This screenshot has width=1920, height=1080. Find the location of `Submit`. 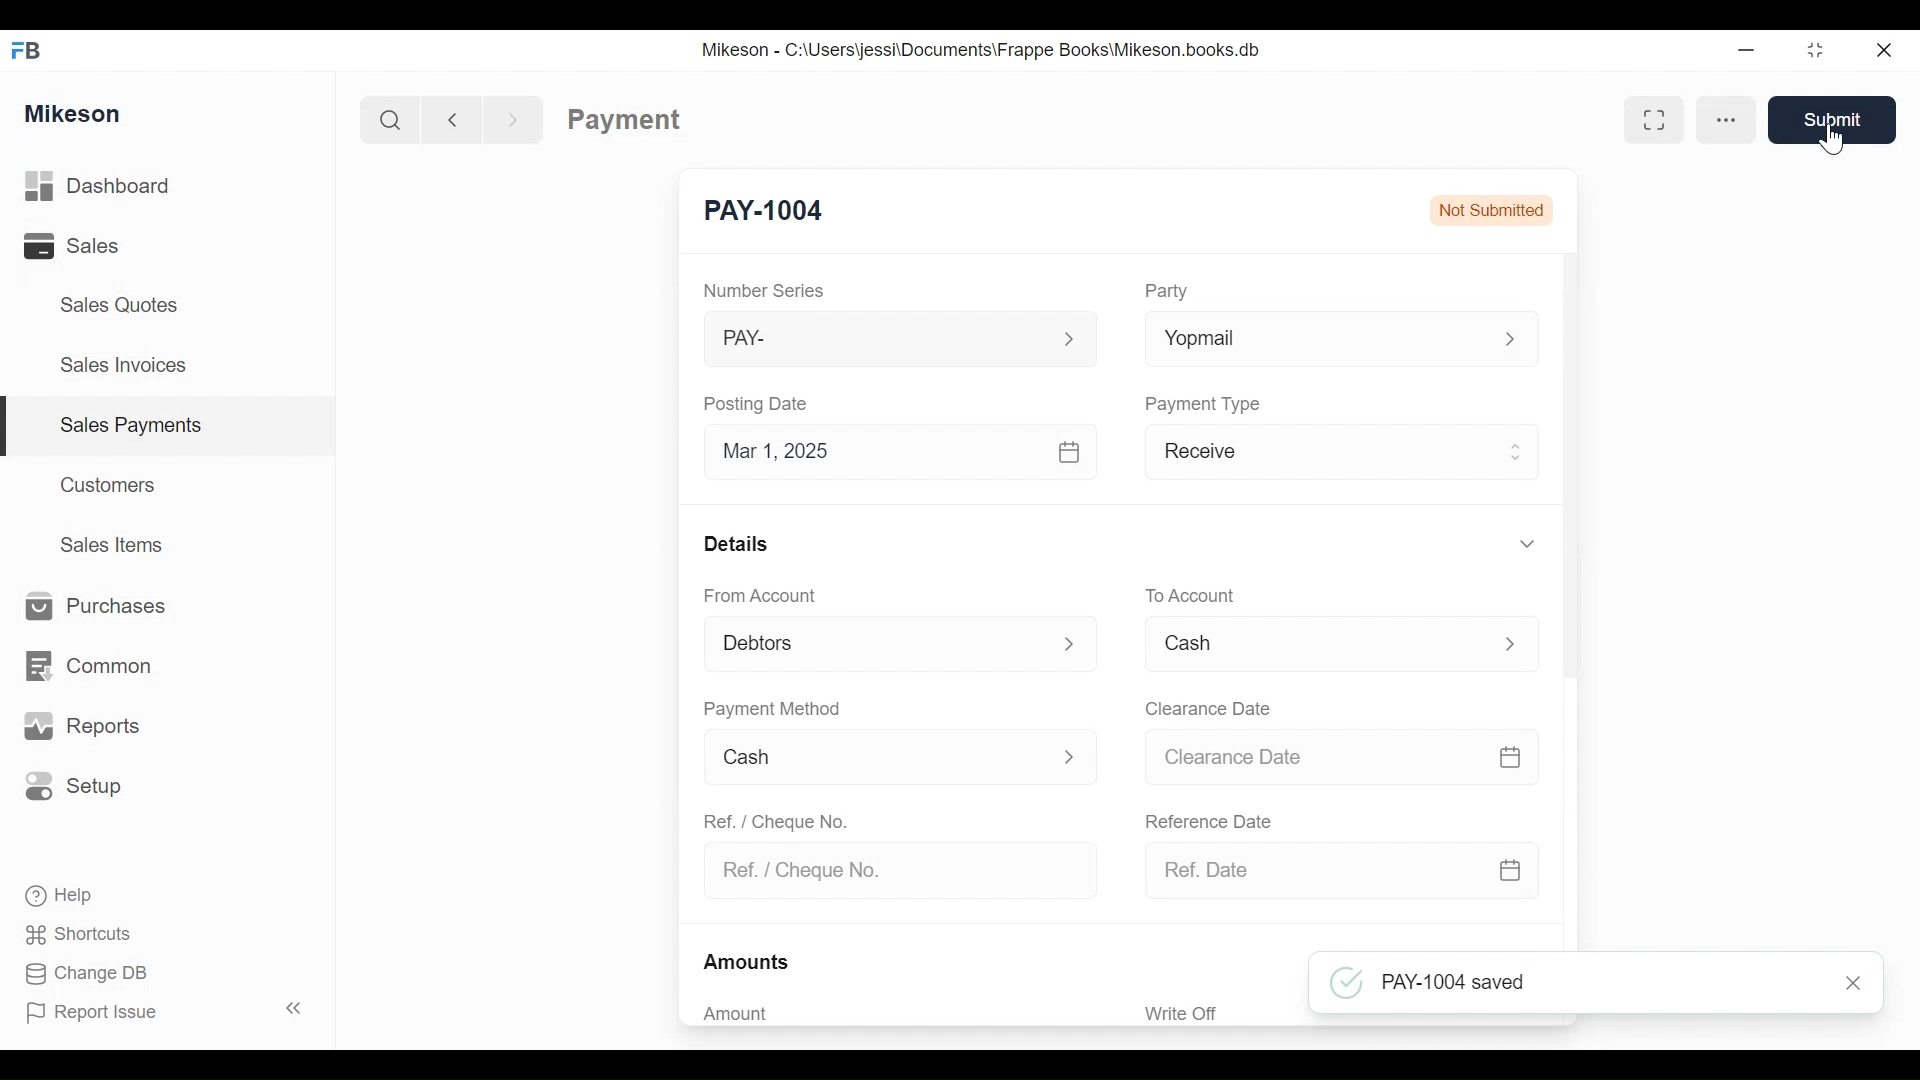

Submit is located at coordinates (1835, 119).